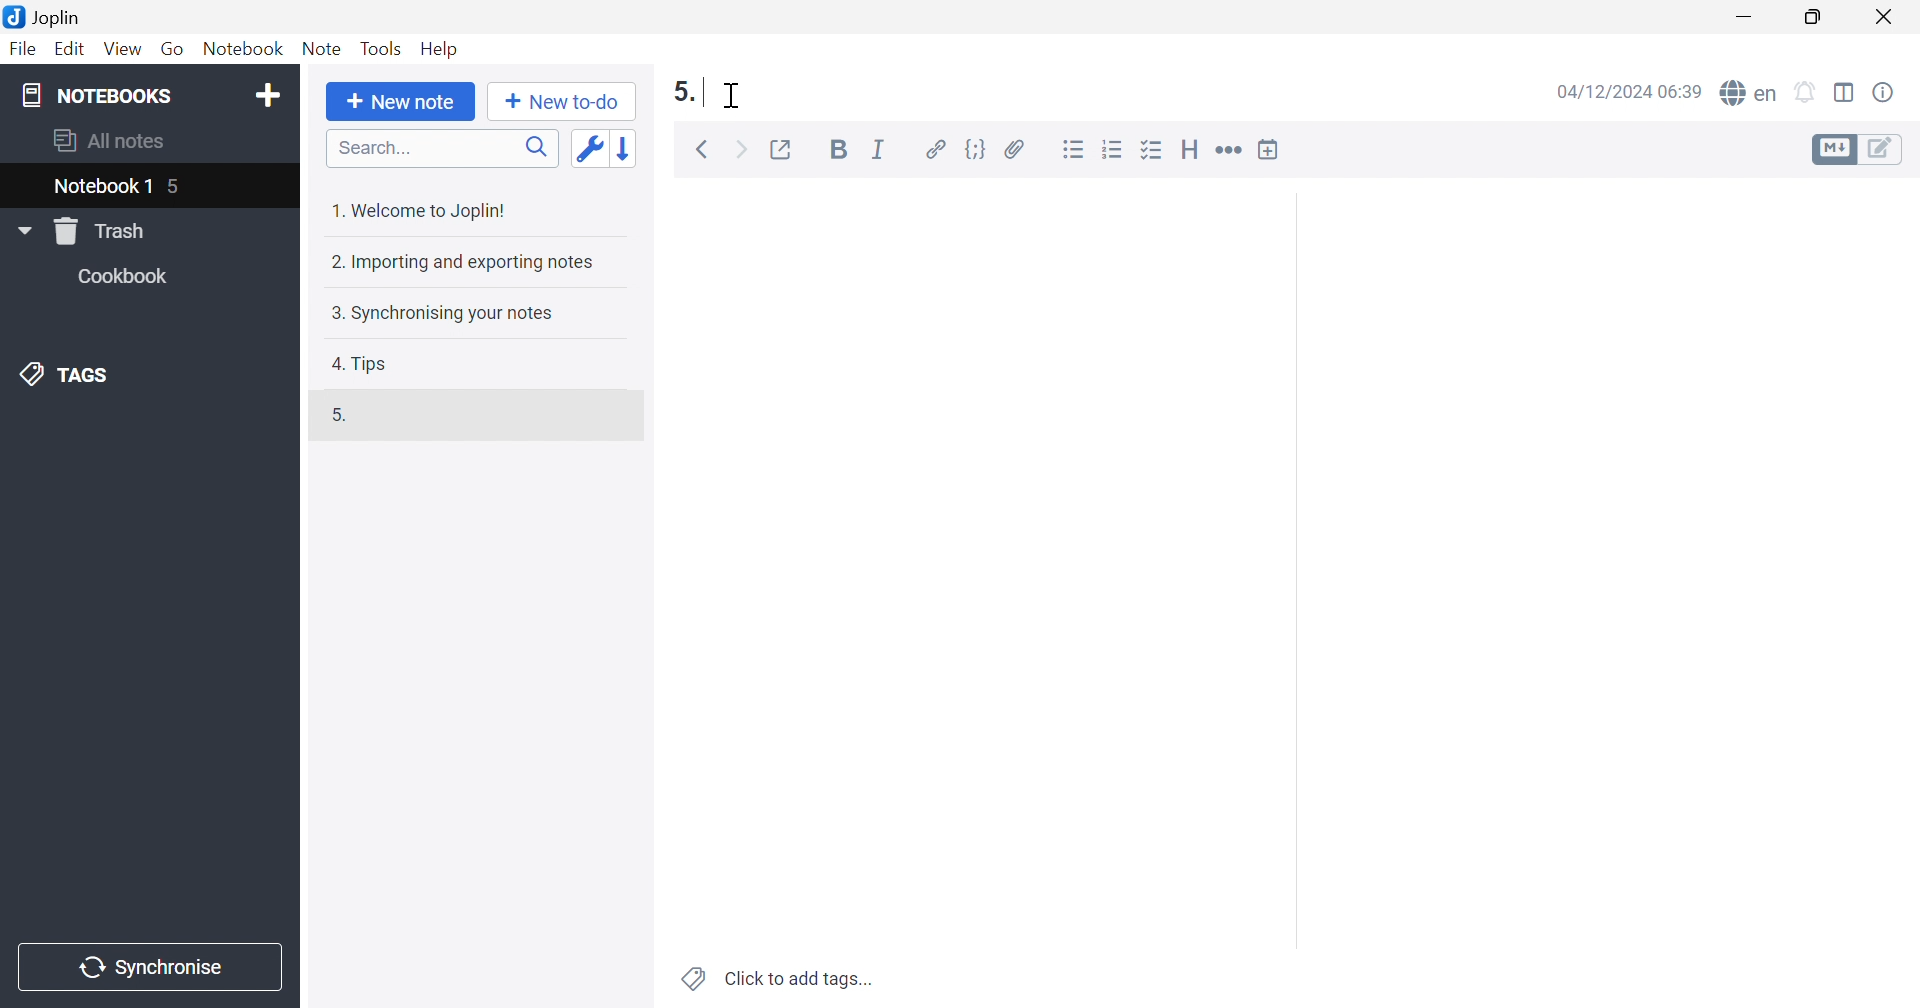 This screenshot has width=1920, height=1008. What do you see at coordinates (113, 143) in the screenshot?
I see `All notes` at bounding box center [113, 143].